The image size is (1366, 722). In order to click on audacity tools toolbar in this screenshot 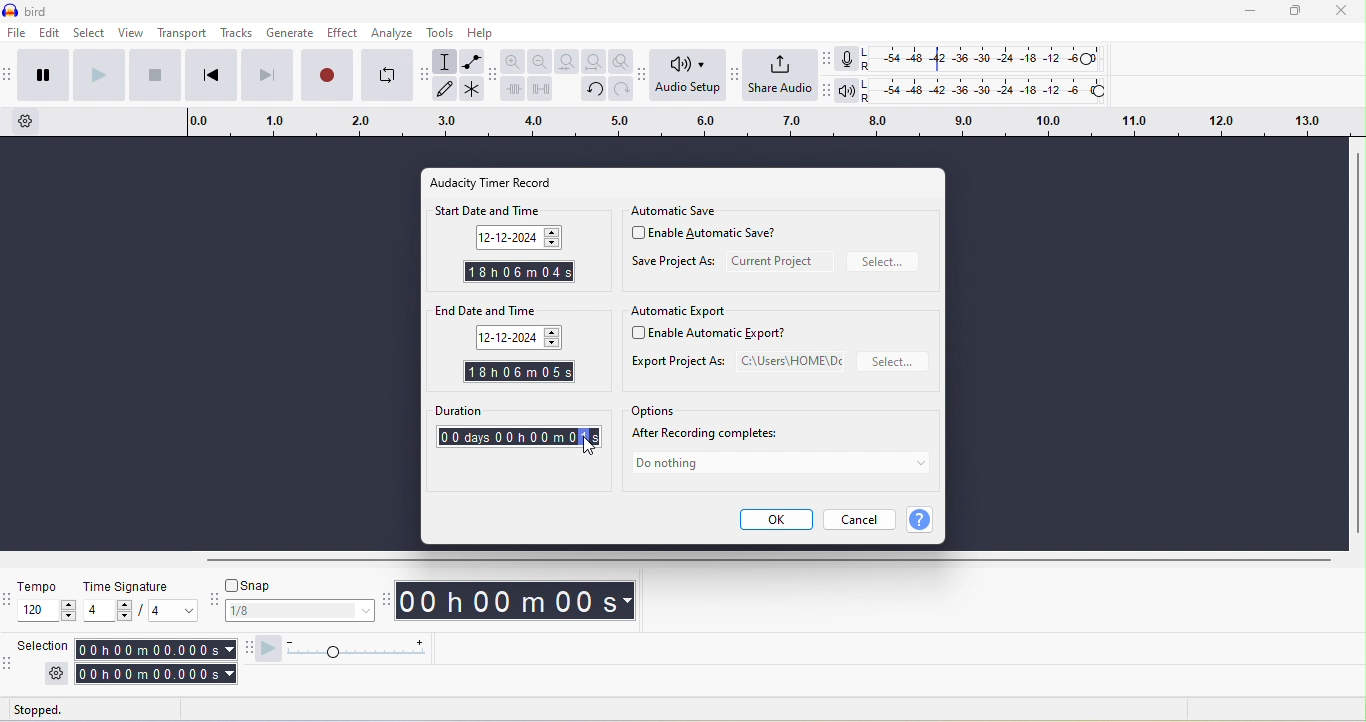, I will do `click(426, 78)`.